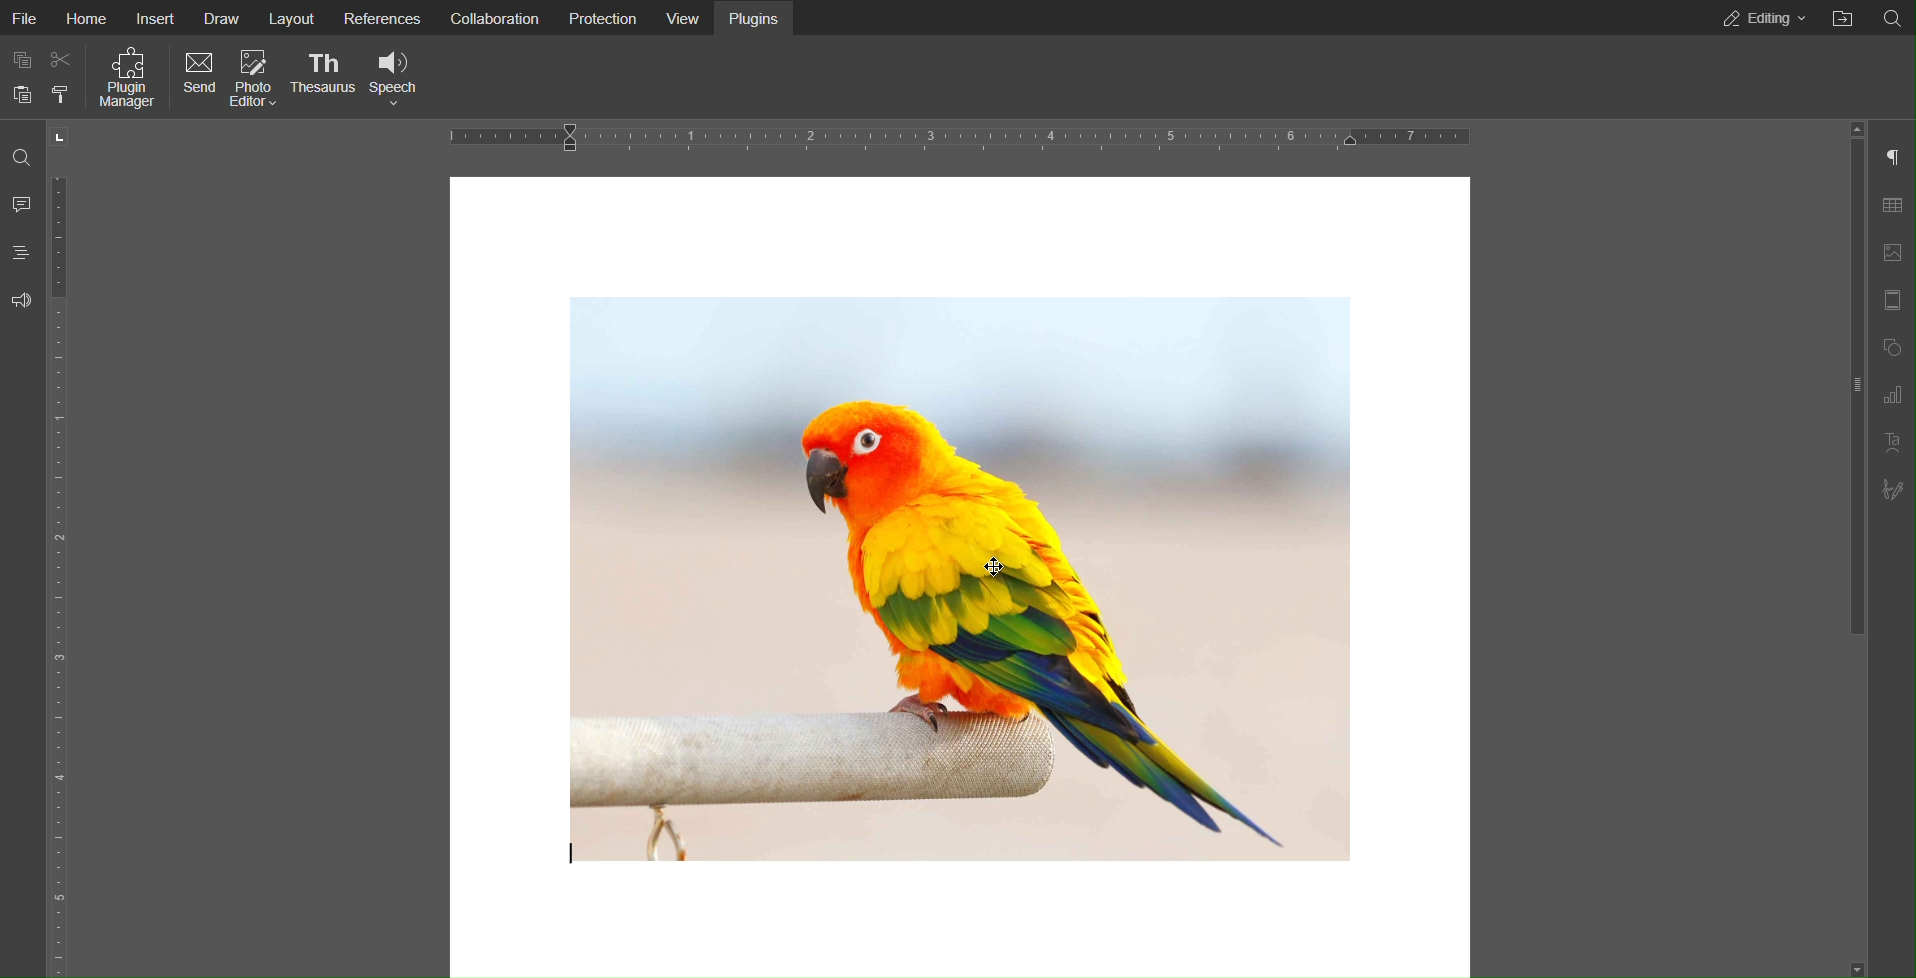 Image resolution: width=1916 pixels, height=978 pixels. I want to click on Collaboration, so click(498, 17).